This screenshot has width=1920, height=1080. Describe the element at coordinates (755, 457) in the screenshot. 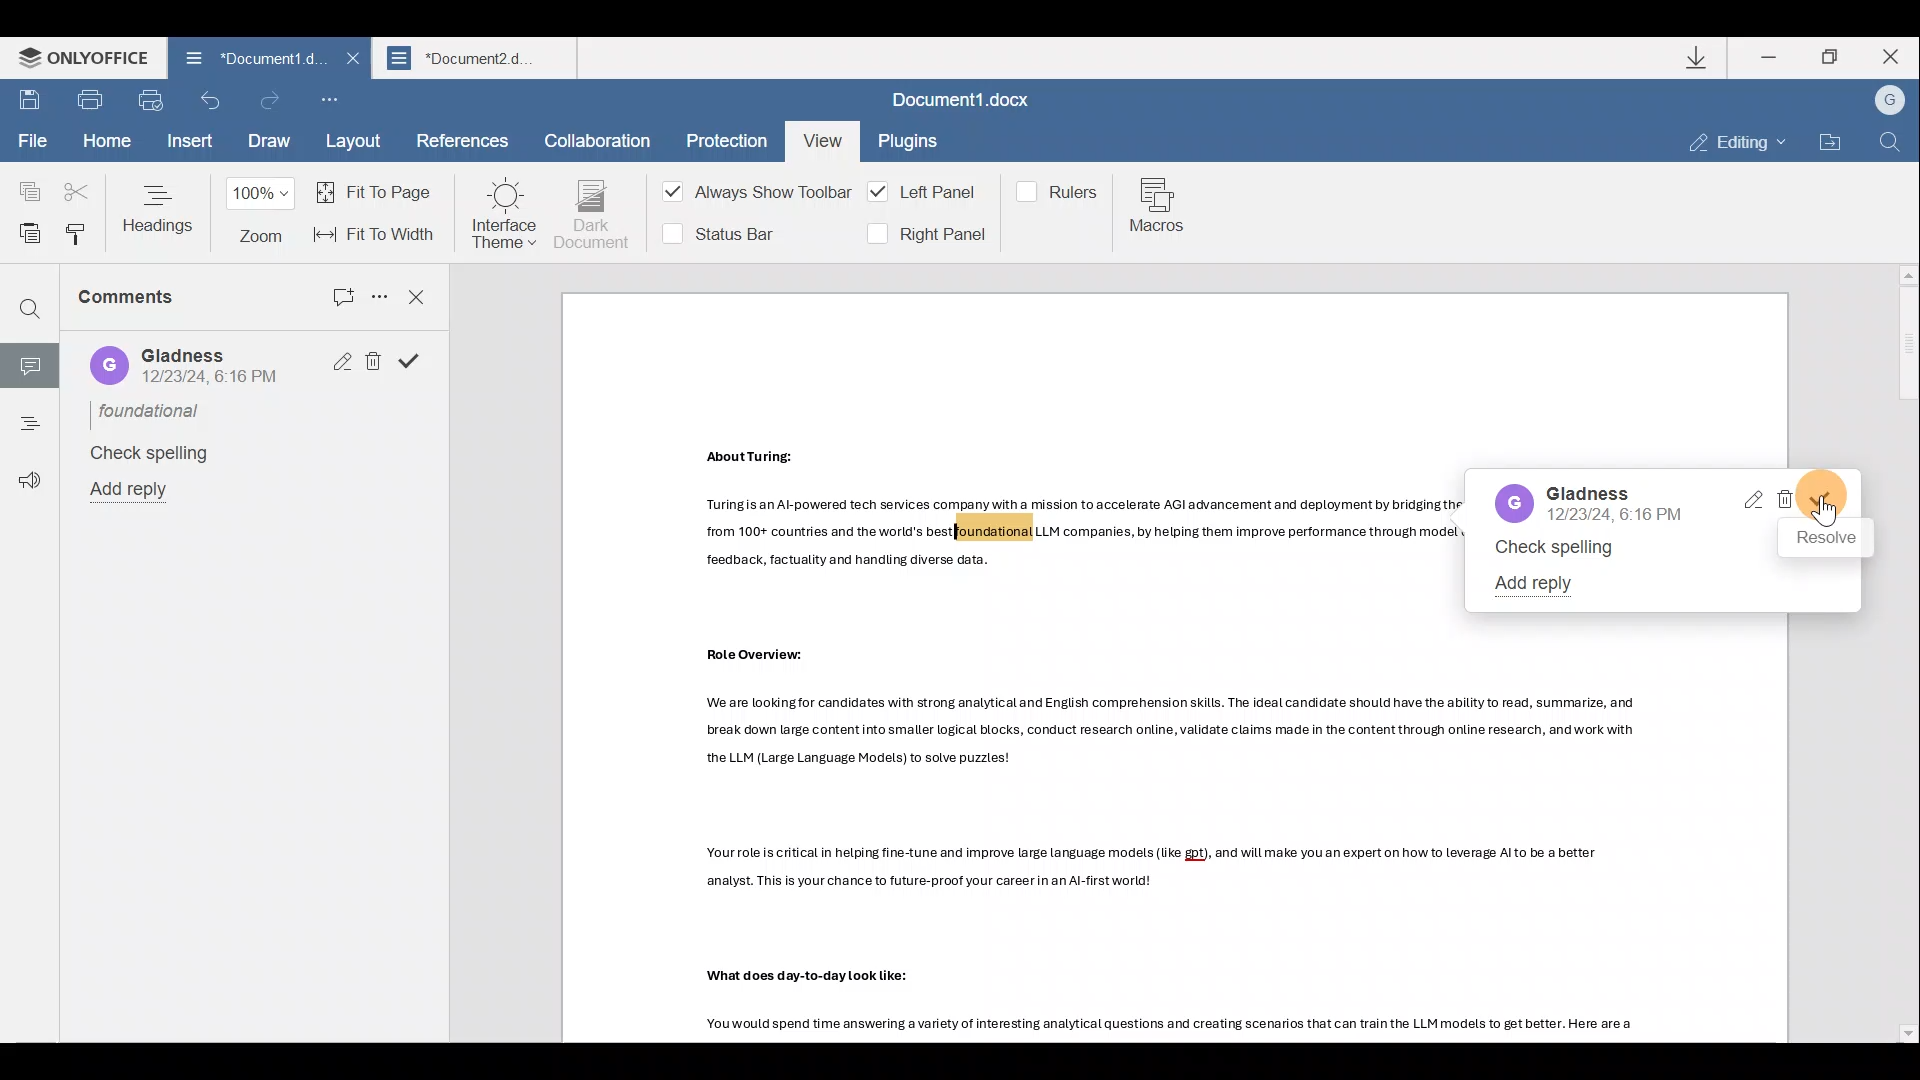

I see `` at that location.